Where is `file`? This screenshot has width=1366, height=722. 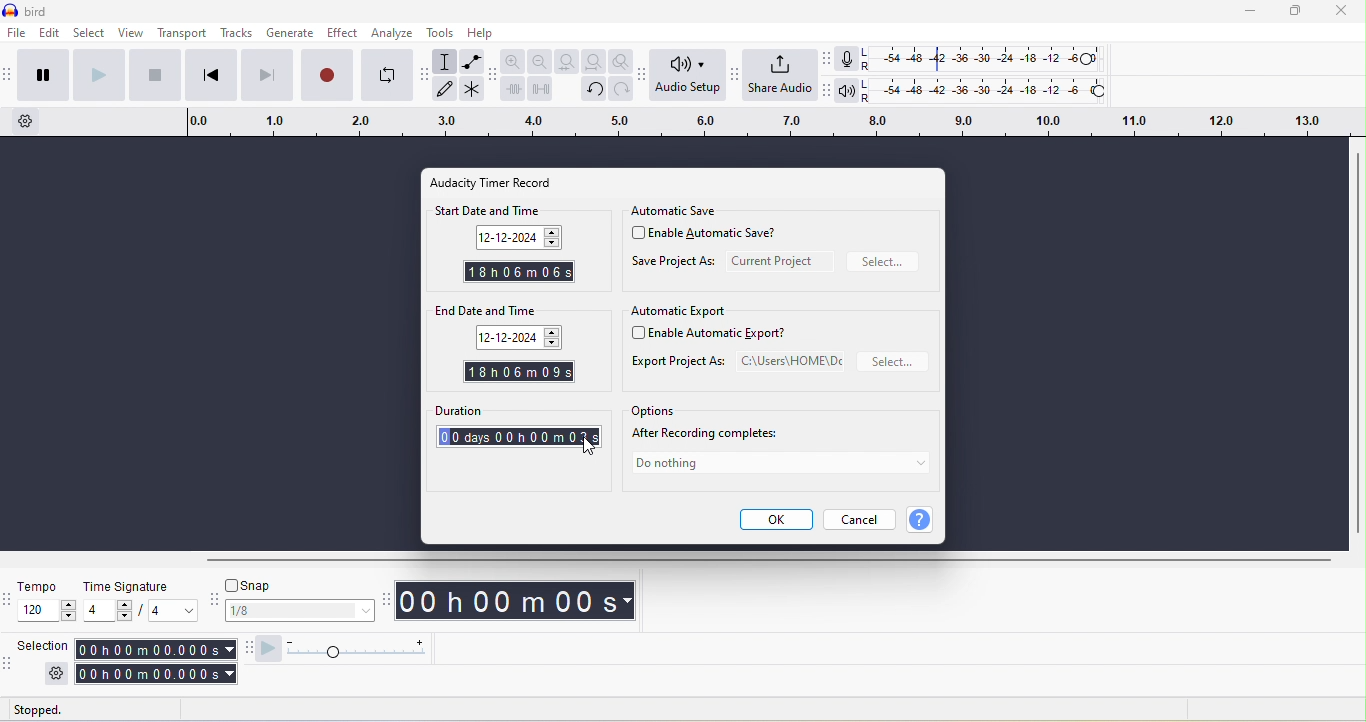
file is located at coordinates (15, 34).